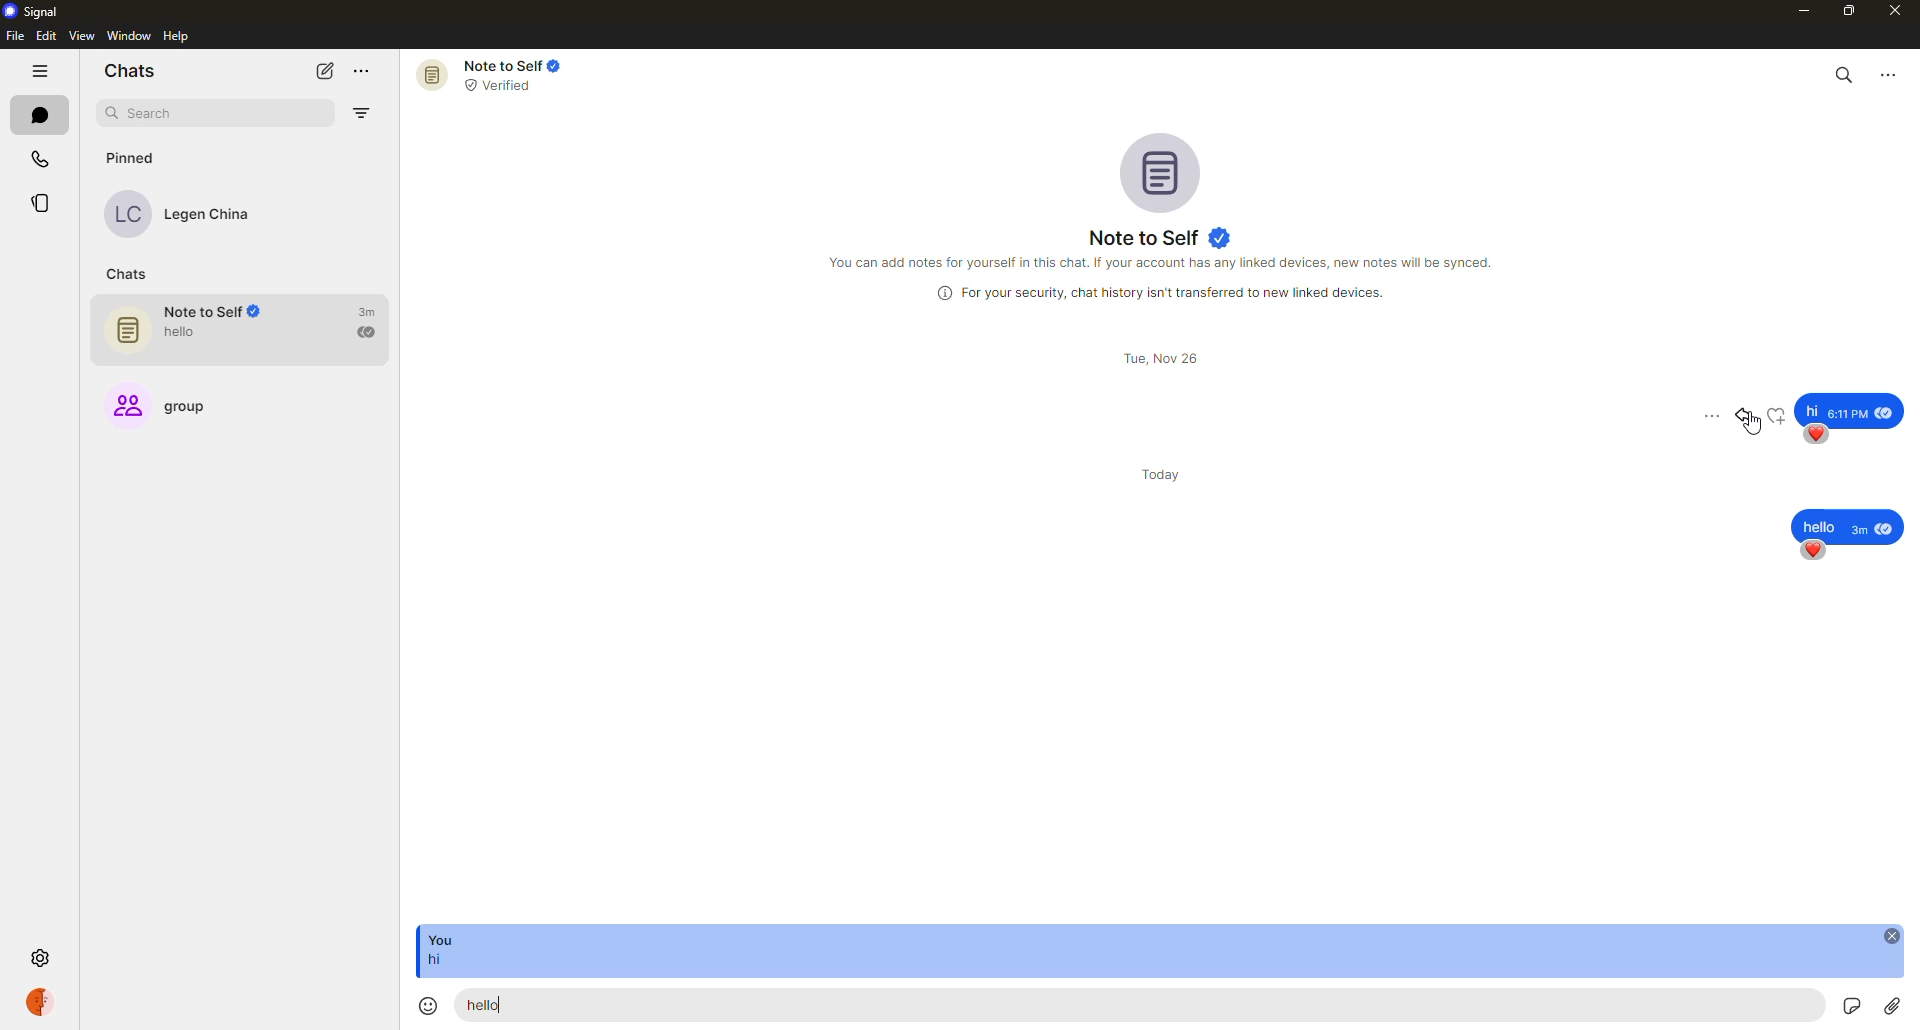 The height and width of the screenshot is (1030, 1920). What do you see at coordinates (45, 35) in the screenshot?
I see `edit` at bounding box center [45, 35].